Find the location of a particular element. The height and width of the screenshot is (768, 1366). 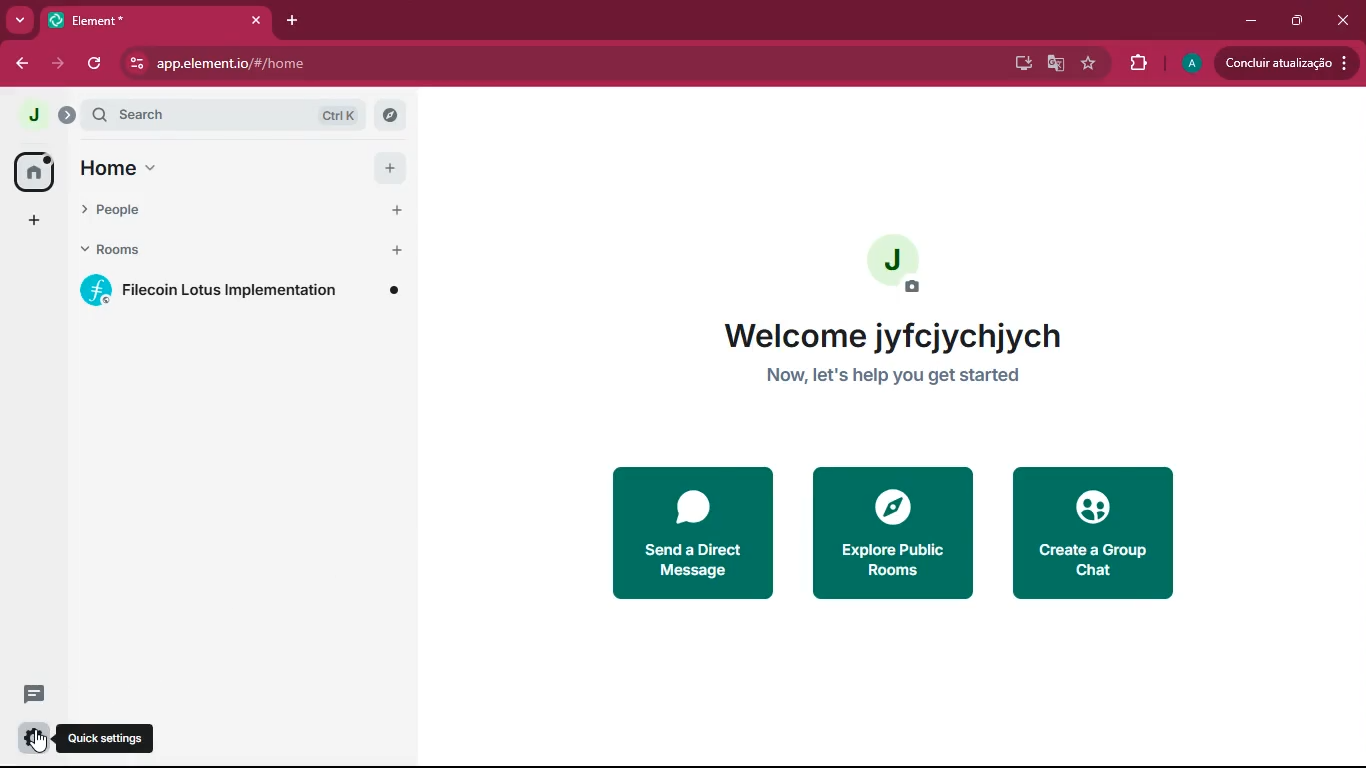

profile picture is located at coordinates (31, 115).